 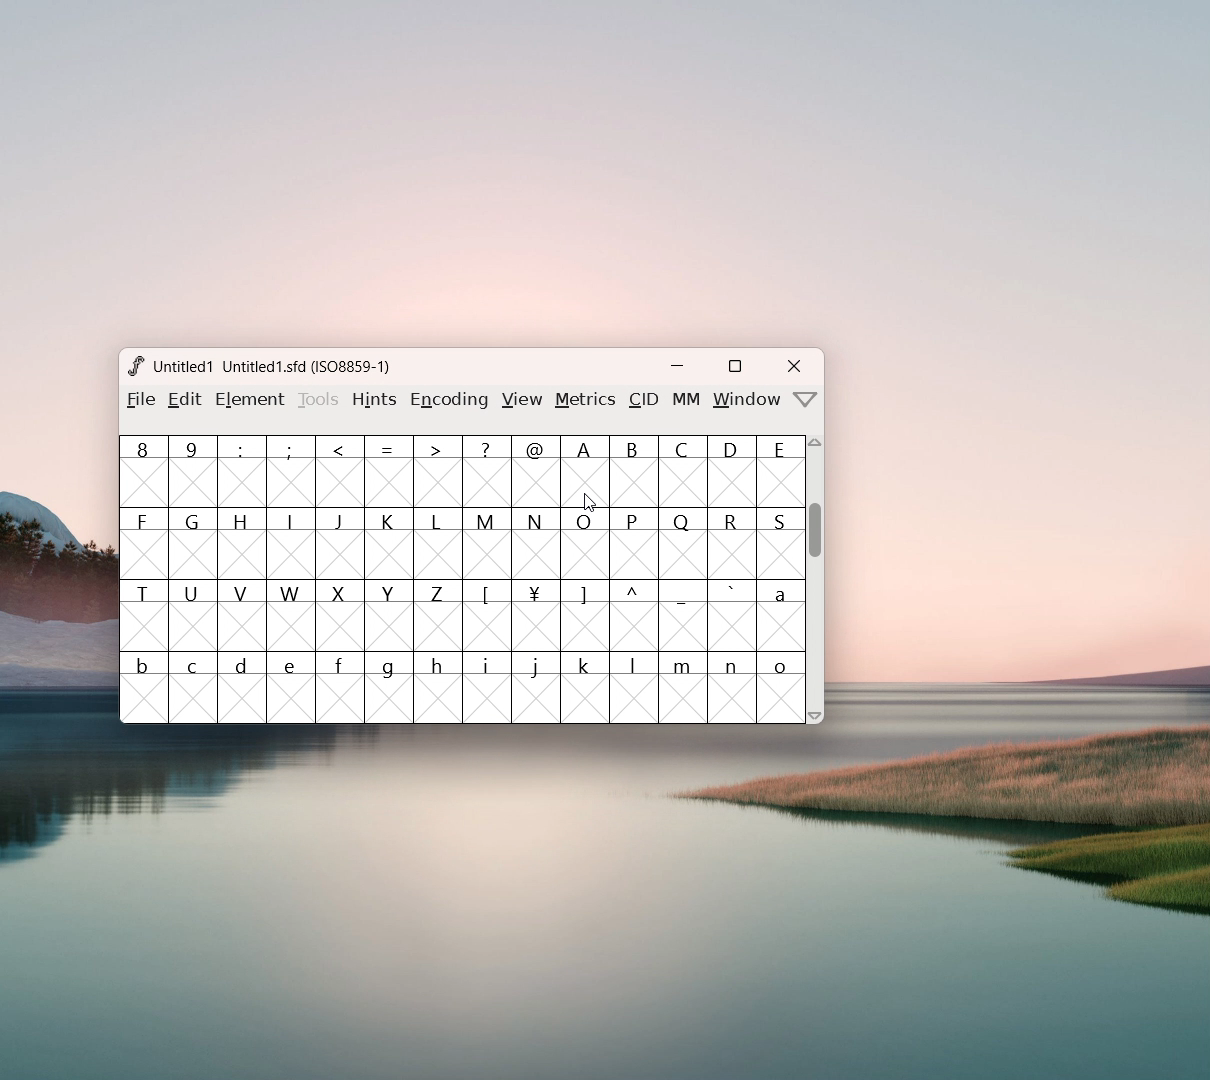 I want to click on cursor, so click(x=591, y=505).